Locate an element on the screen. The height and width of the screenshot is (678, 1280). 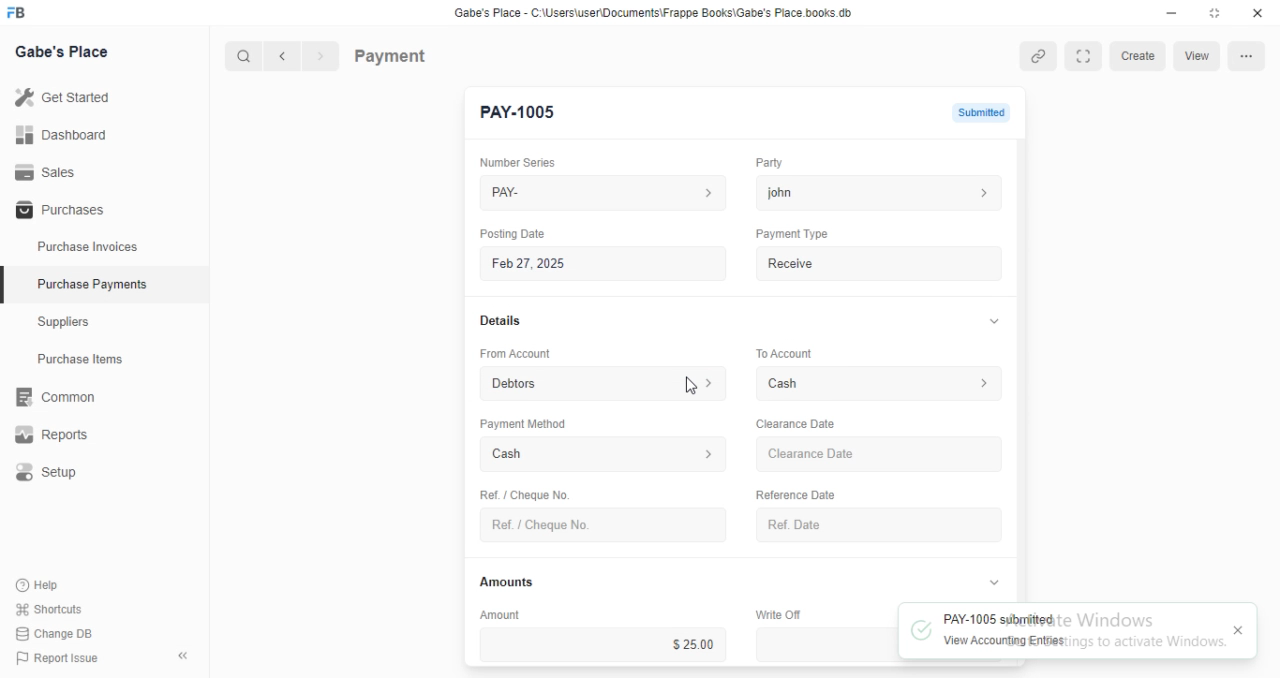
more options is located at coordinates (1246, 56).